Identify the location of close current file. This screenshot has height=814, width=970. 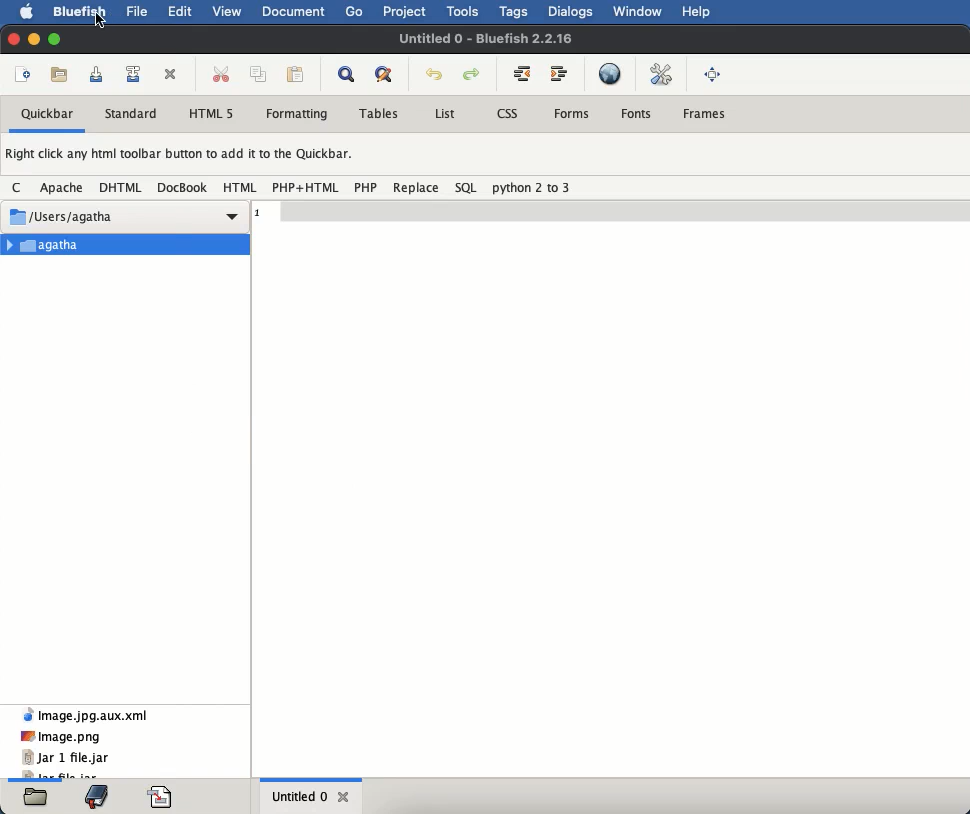
(173, 76).